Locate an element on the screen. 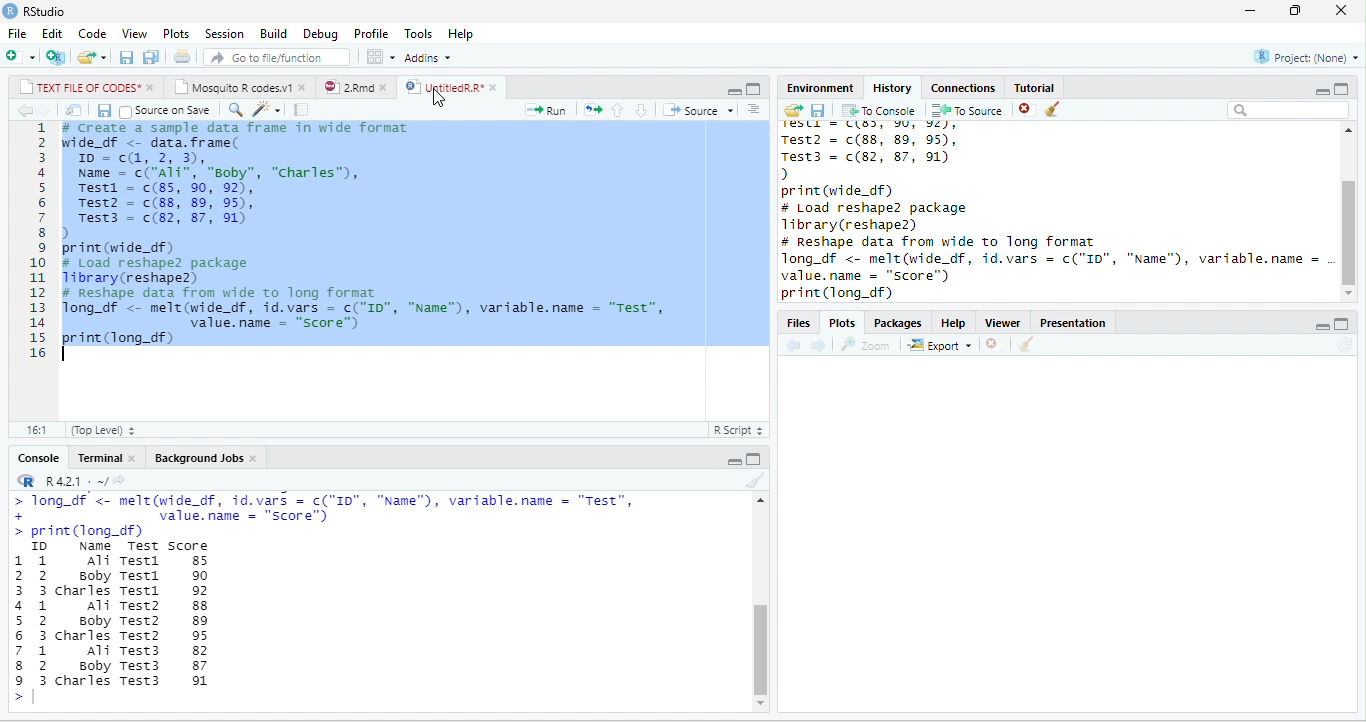 The height and width of the screenshot is (722, 1366). compile report is located at coordinates (301, 109).